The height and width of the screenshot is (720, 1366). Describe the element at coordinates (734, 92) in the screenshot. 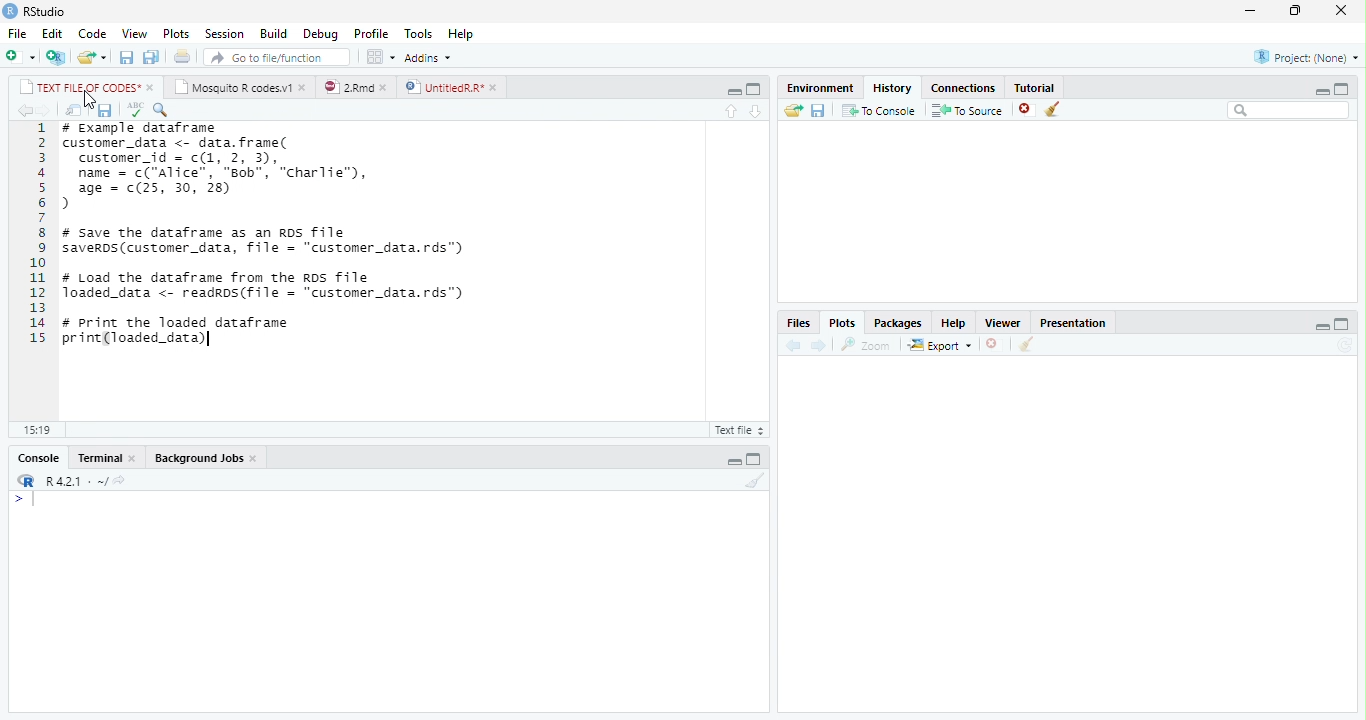

I see `minimize` at that location.